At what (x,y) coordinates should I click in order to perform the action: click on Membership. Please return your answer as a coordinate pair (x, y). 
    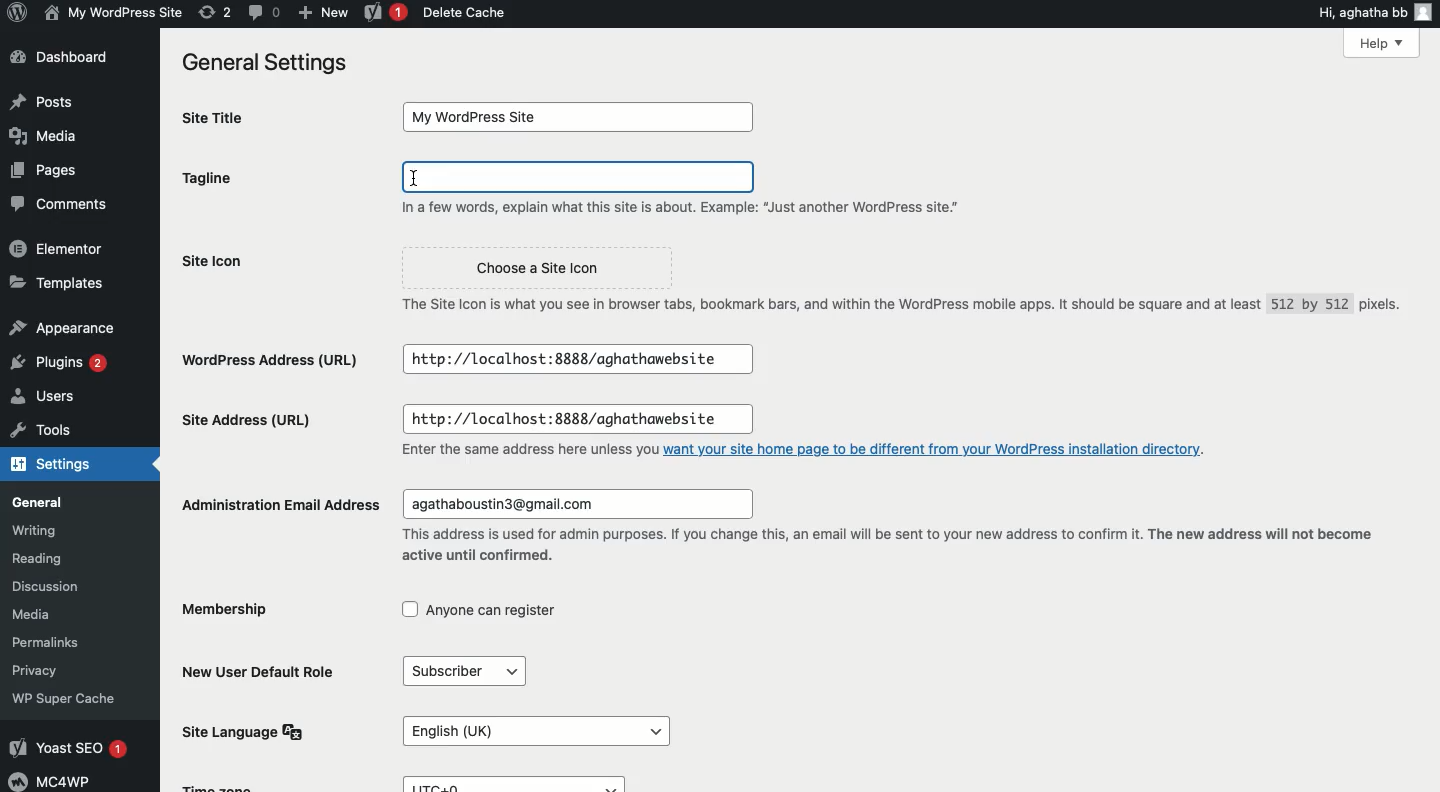
    Looking at the image, I should click on (228, 611).